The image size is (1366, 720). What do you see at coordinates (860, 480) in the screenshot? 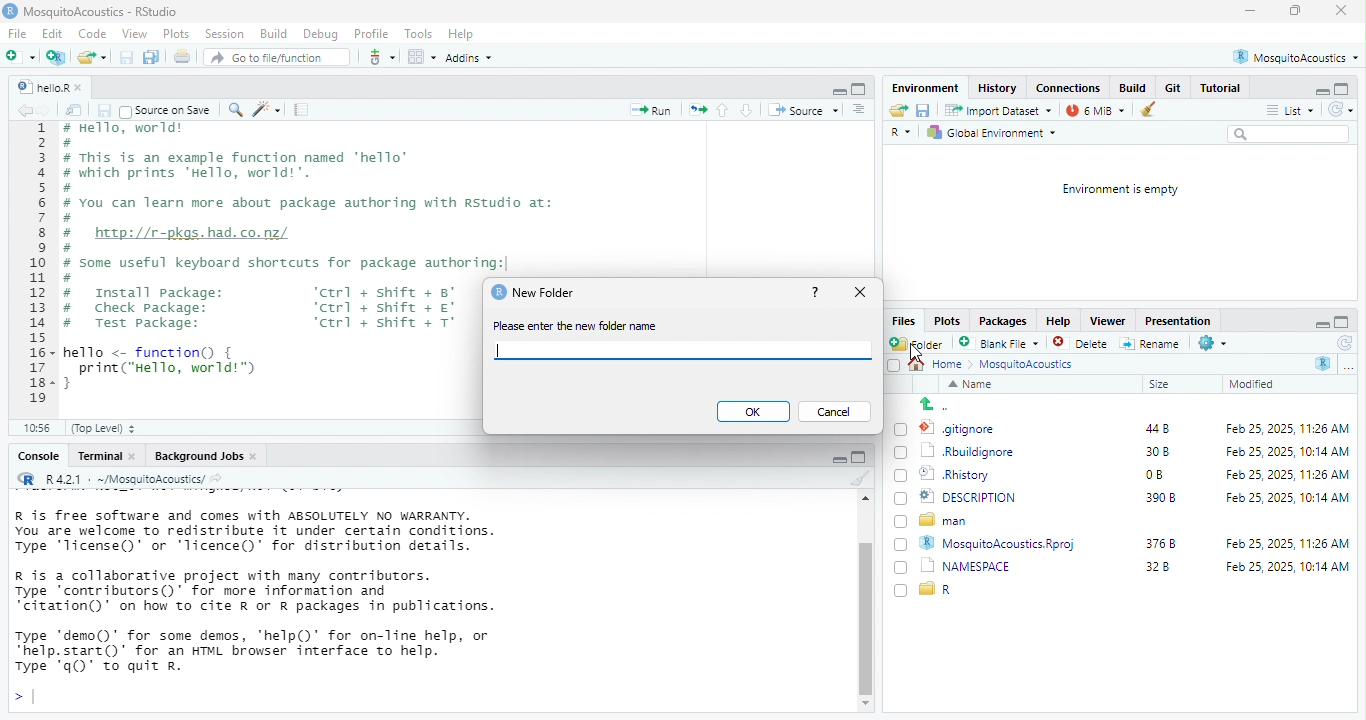
I see `clear console` at bounding box center [860, 480].